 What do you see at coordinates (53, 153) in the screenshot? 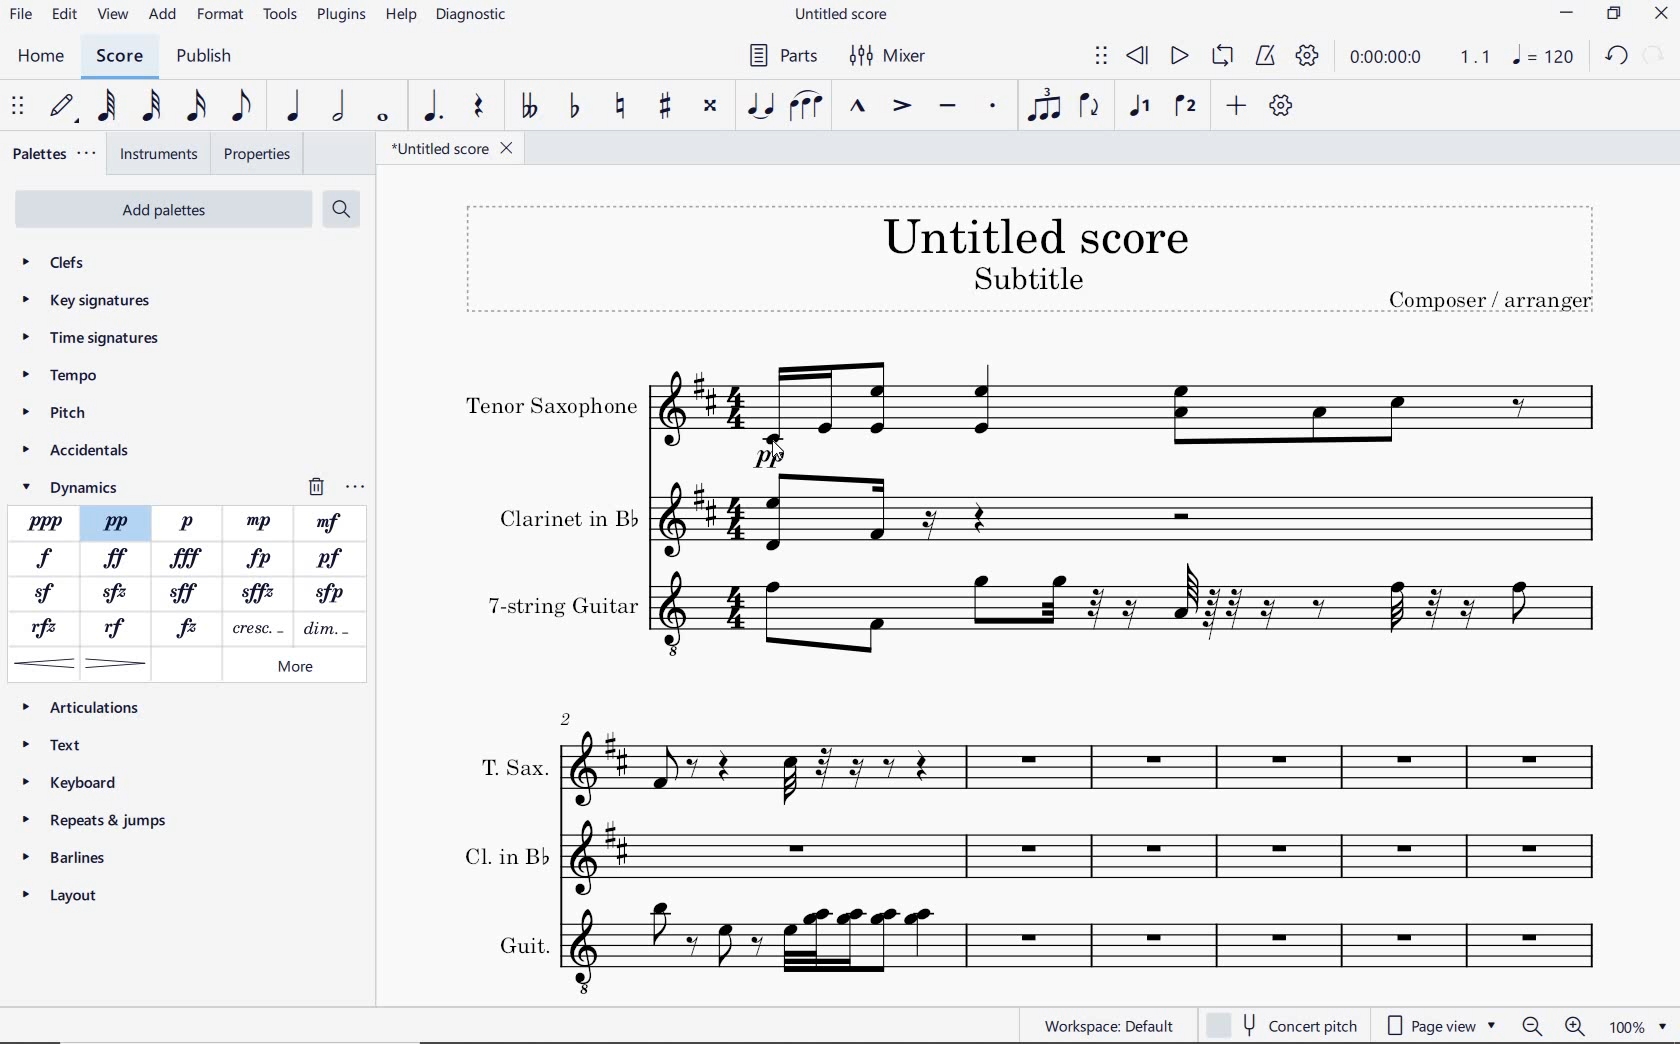
I see `palettes` at bounding box center [53, 153].